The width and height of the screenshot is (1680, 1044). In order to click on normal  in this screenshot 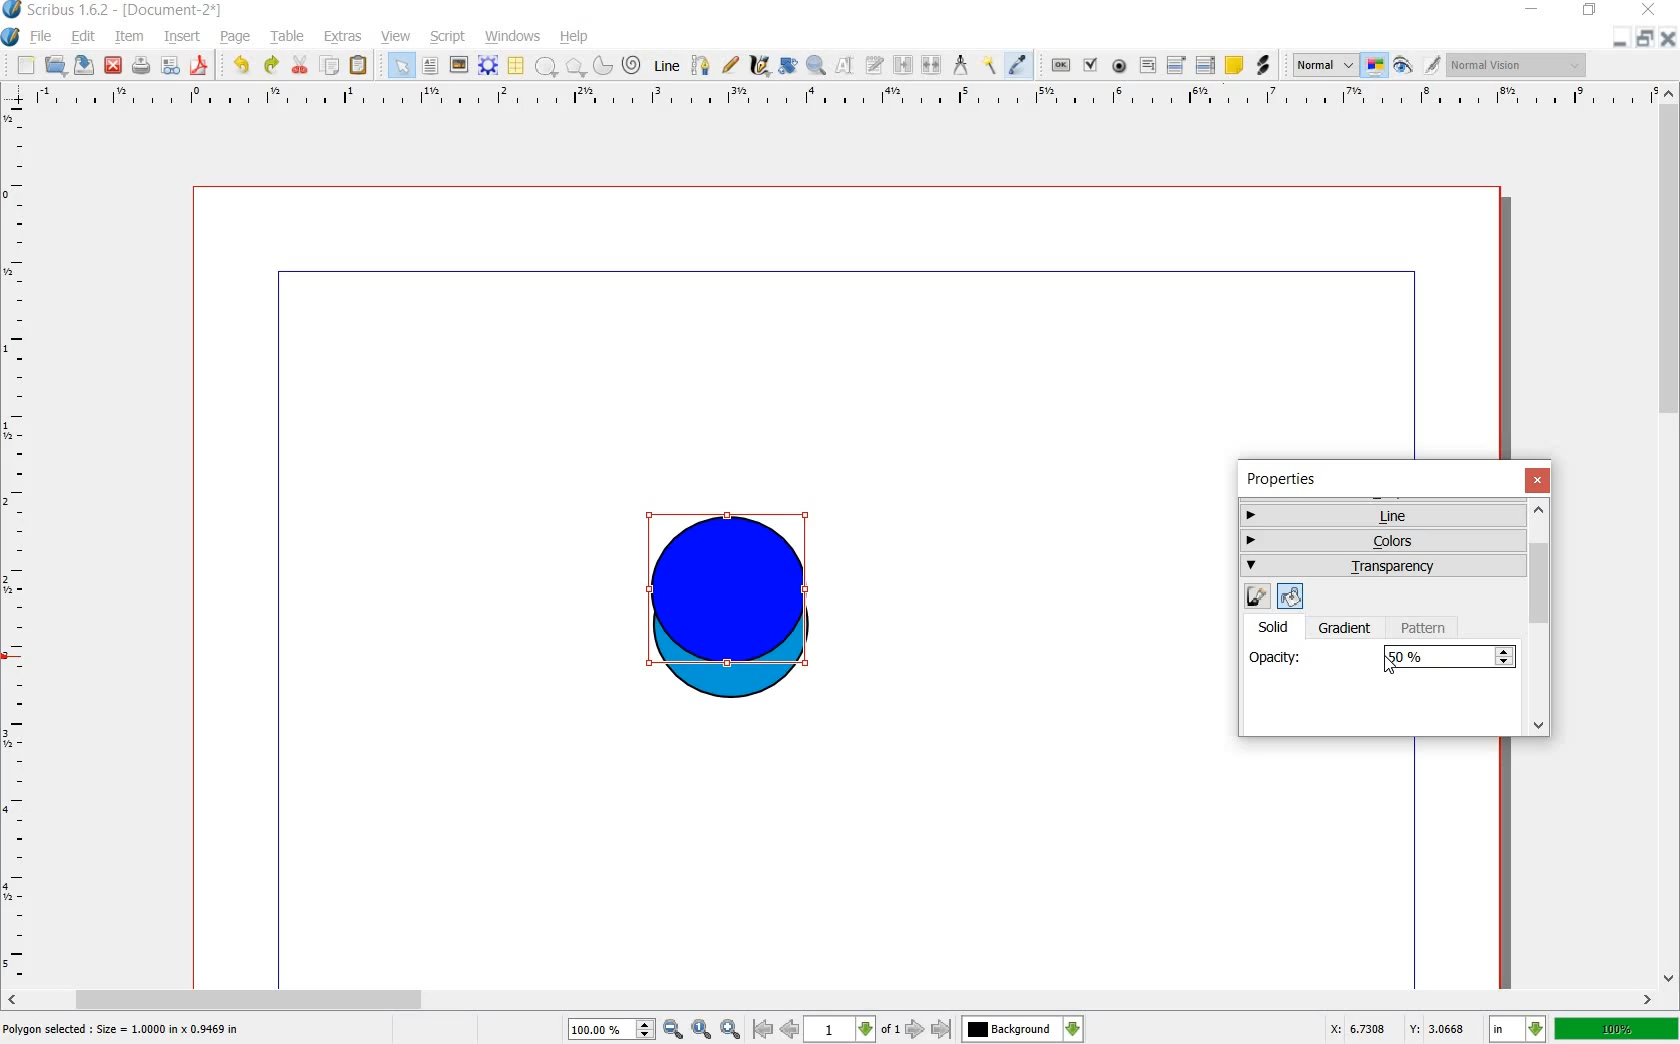, I will do `click(1322, 65)`.